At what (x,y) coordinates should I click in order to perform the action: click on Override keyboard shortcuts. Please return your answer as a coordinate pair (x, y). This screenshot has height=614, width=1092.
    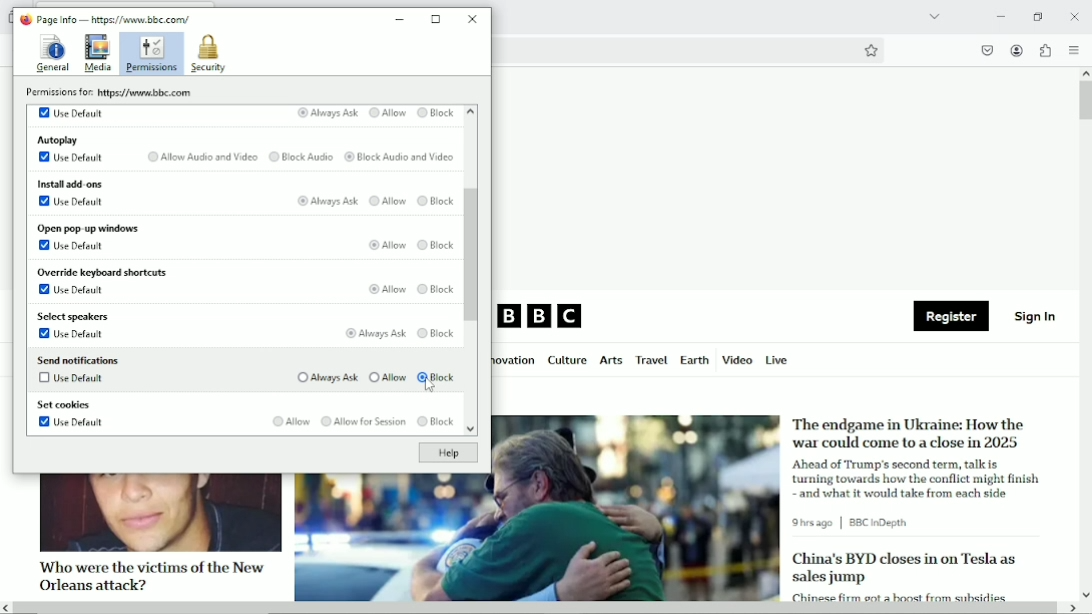
    Looking at the image, I should click on (101, 273).